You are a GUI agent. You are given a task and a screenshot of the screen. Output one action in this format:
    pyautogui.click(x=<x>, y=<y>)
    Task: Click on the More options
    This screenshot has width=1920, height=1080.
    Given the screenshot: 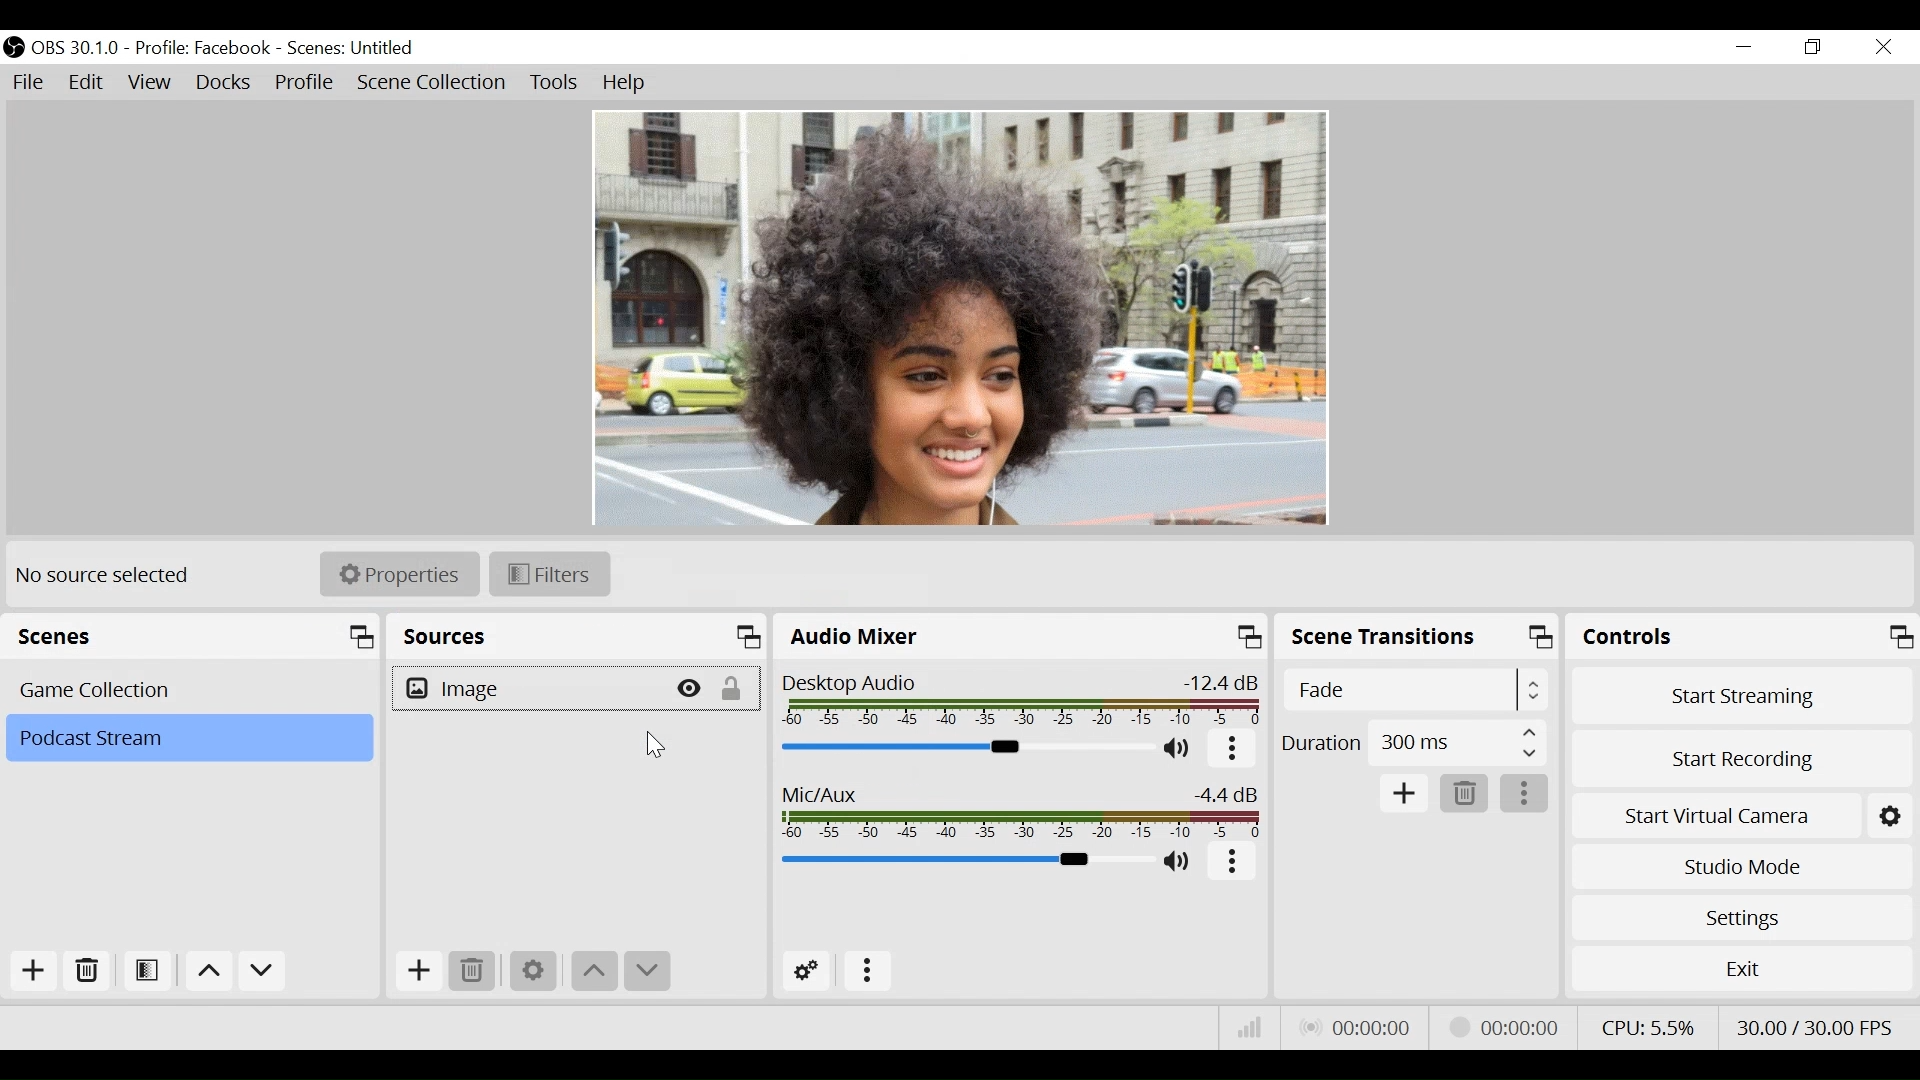 What is the action you would take?
    pyautogui.click(x=1235, y=750)
    